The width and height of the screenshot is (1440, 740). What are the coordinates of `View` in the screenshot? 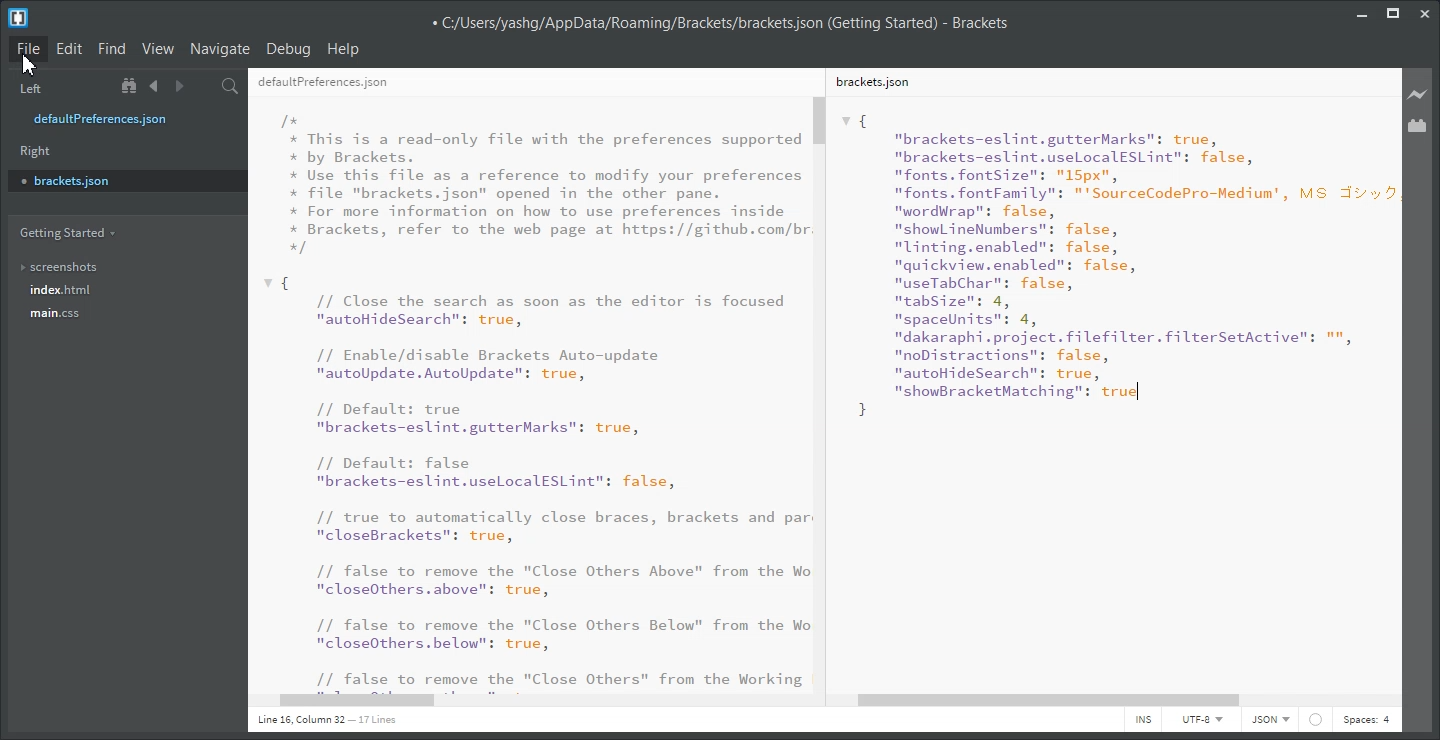 It's located at (158, 49).